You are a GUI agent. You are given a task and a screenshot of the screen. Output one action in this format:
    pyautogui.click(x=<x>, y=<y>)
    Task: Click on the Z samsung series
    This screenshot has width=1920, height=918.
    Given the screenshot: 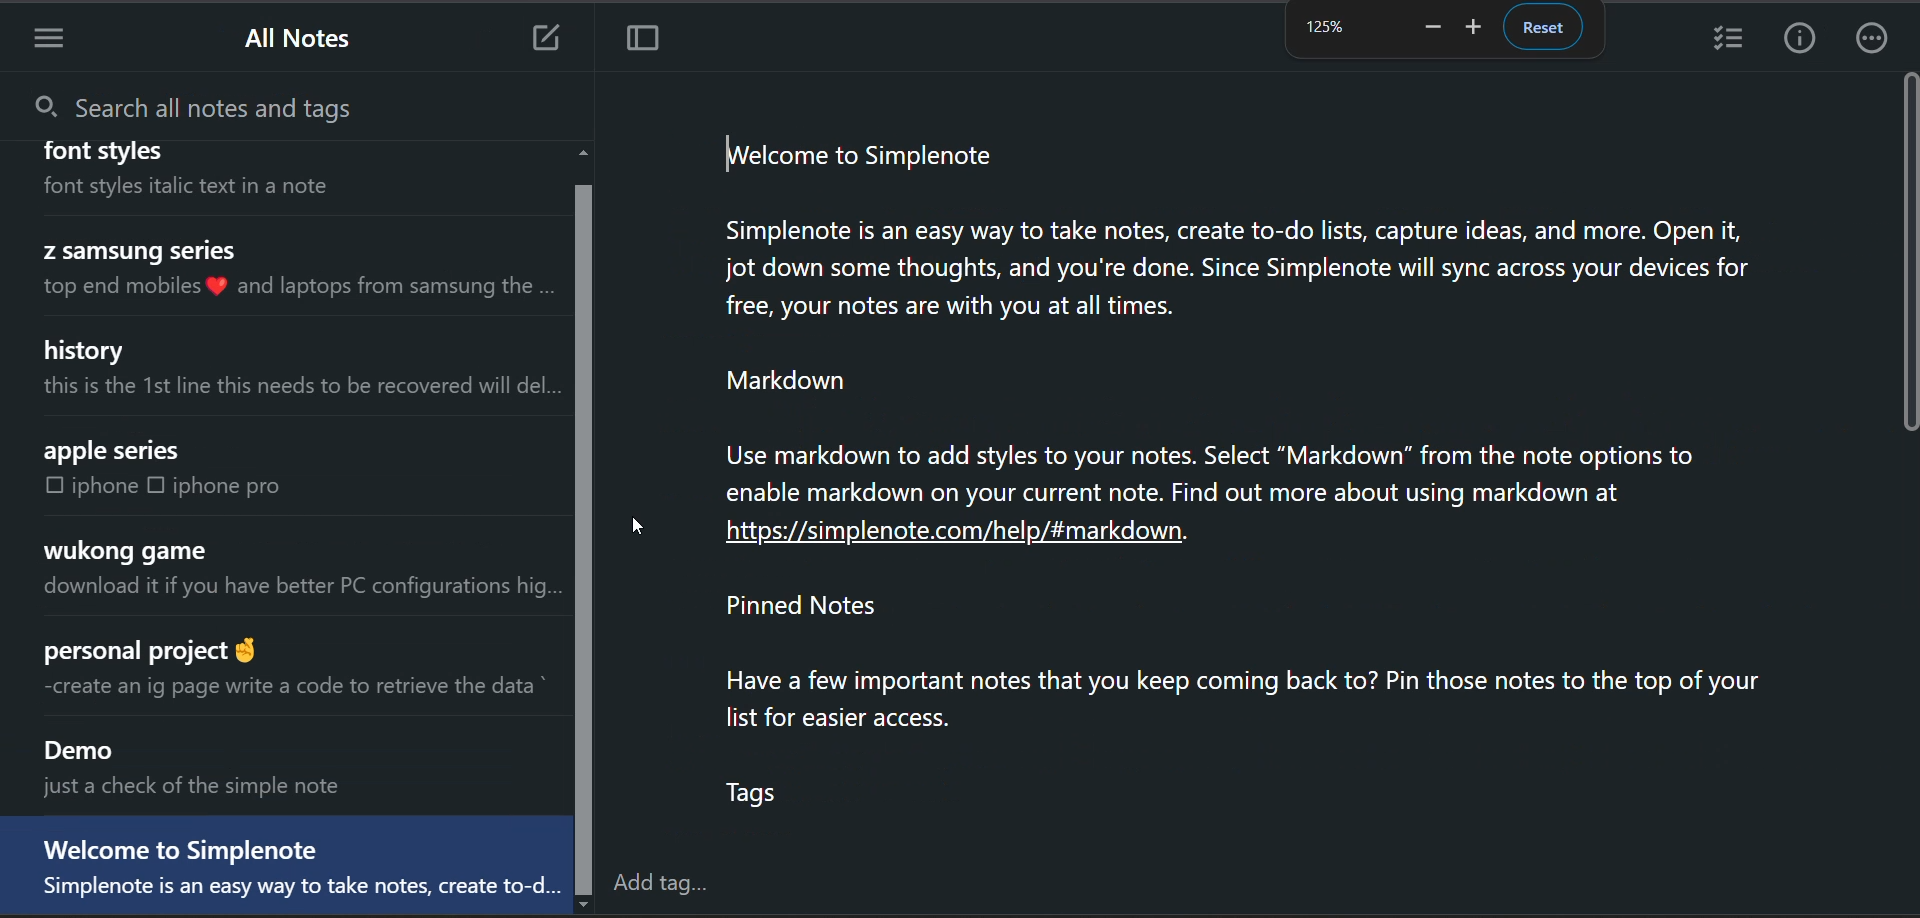 What is the action you would take?
    pyautogui.click(x=141, y=246)
    